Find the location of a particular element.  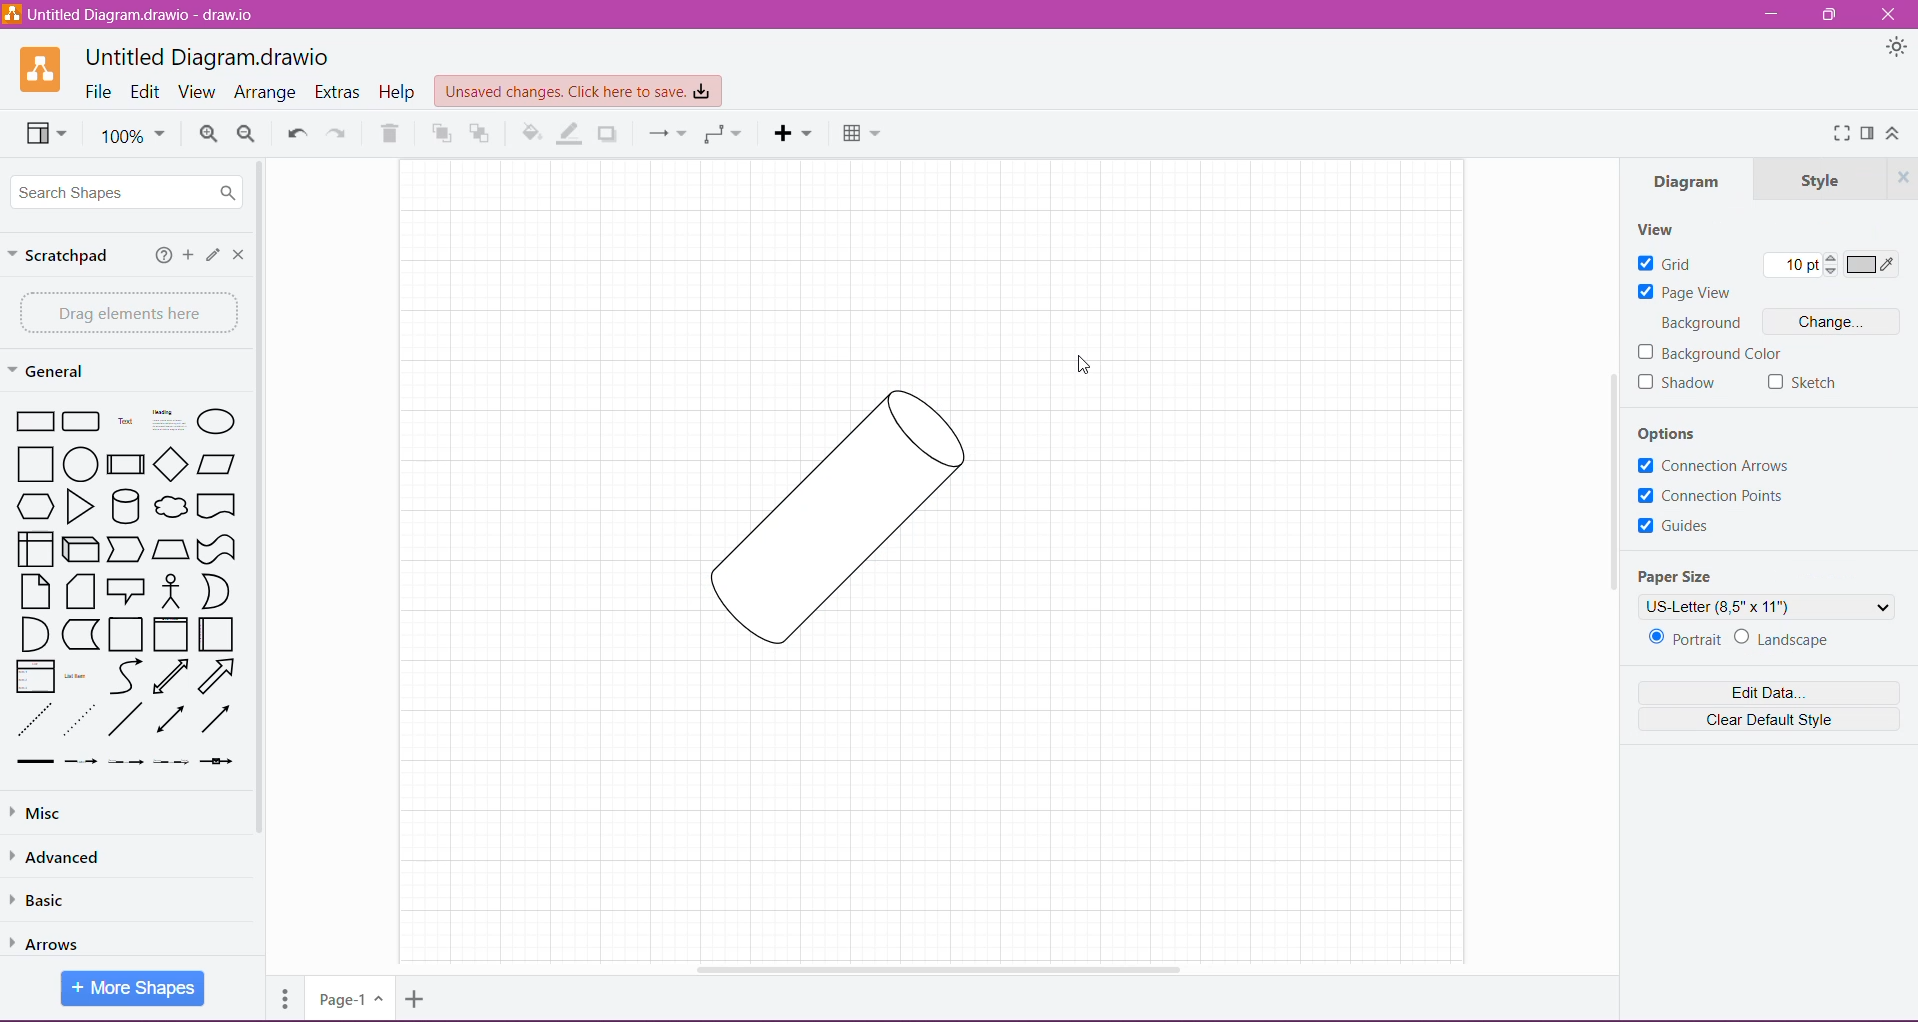

Connection Arrows is located at coordinates (1712, 466).